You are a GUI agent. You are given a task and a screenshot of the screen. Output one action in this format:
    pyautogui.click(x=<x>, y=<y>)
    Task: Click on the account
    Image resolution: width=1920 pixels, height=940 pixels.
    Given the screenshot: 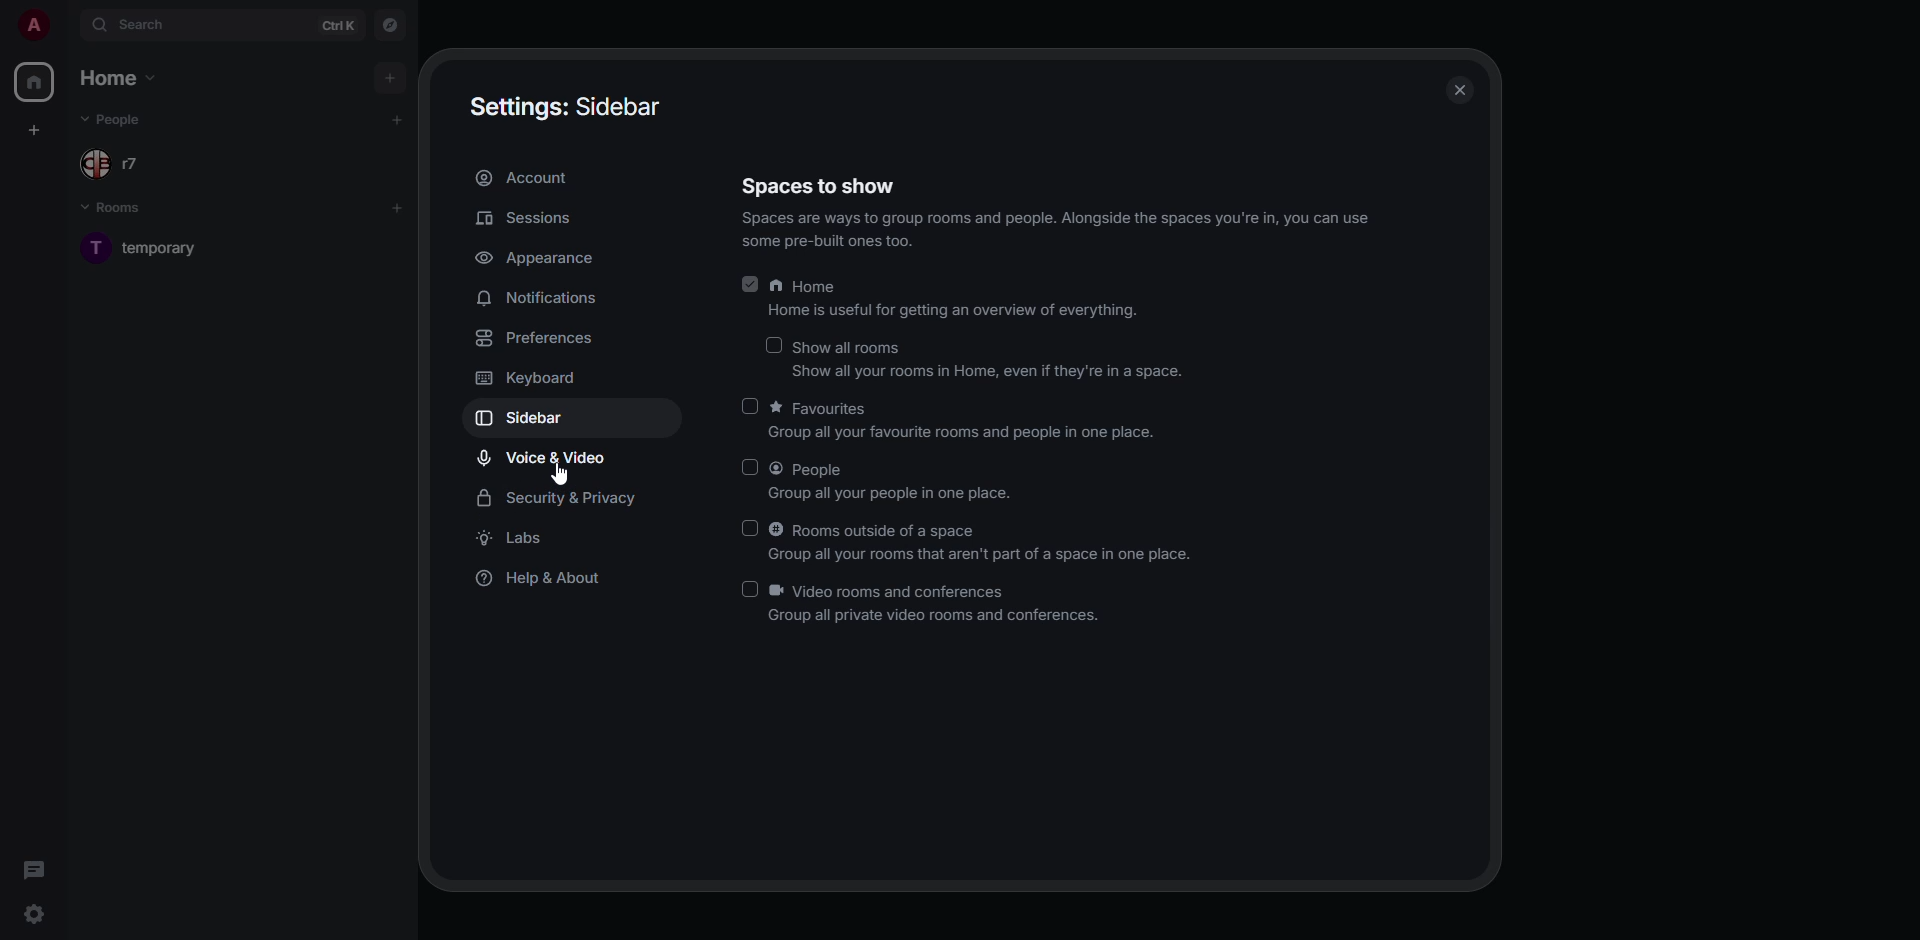 What is the action you would take?
    pyautogui.click(x=526, y=177)
    